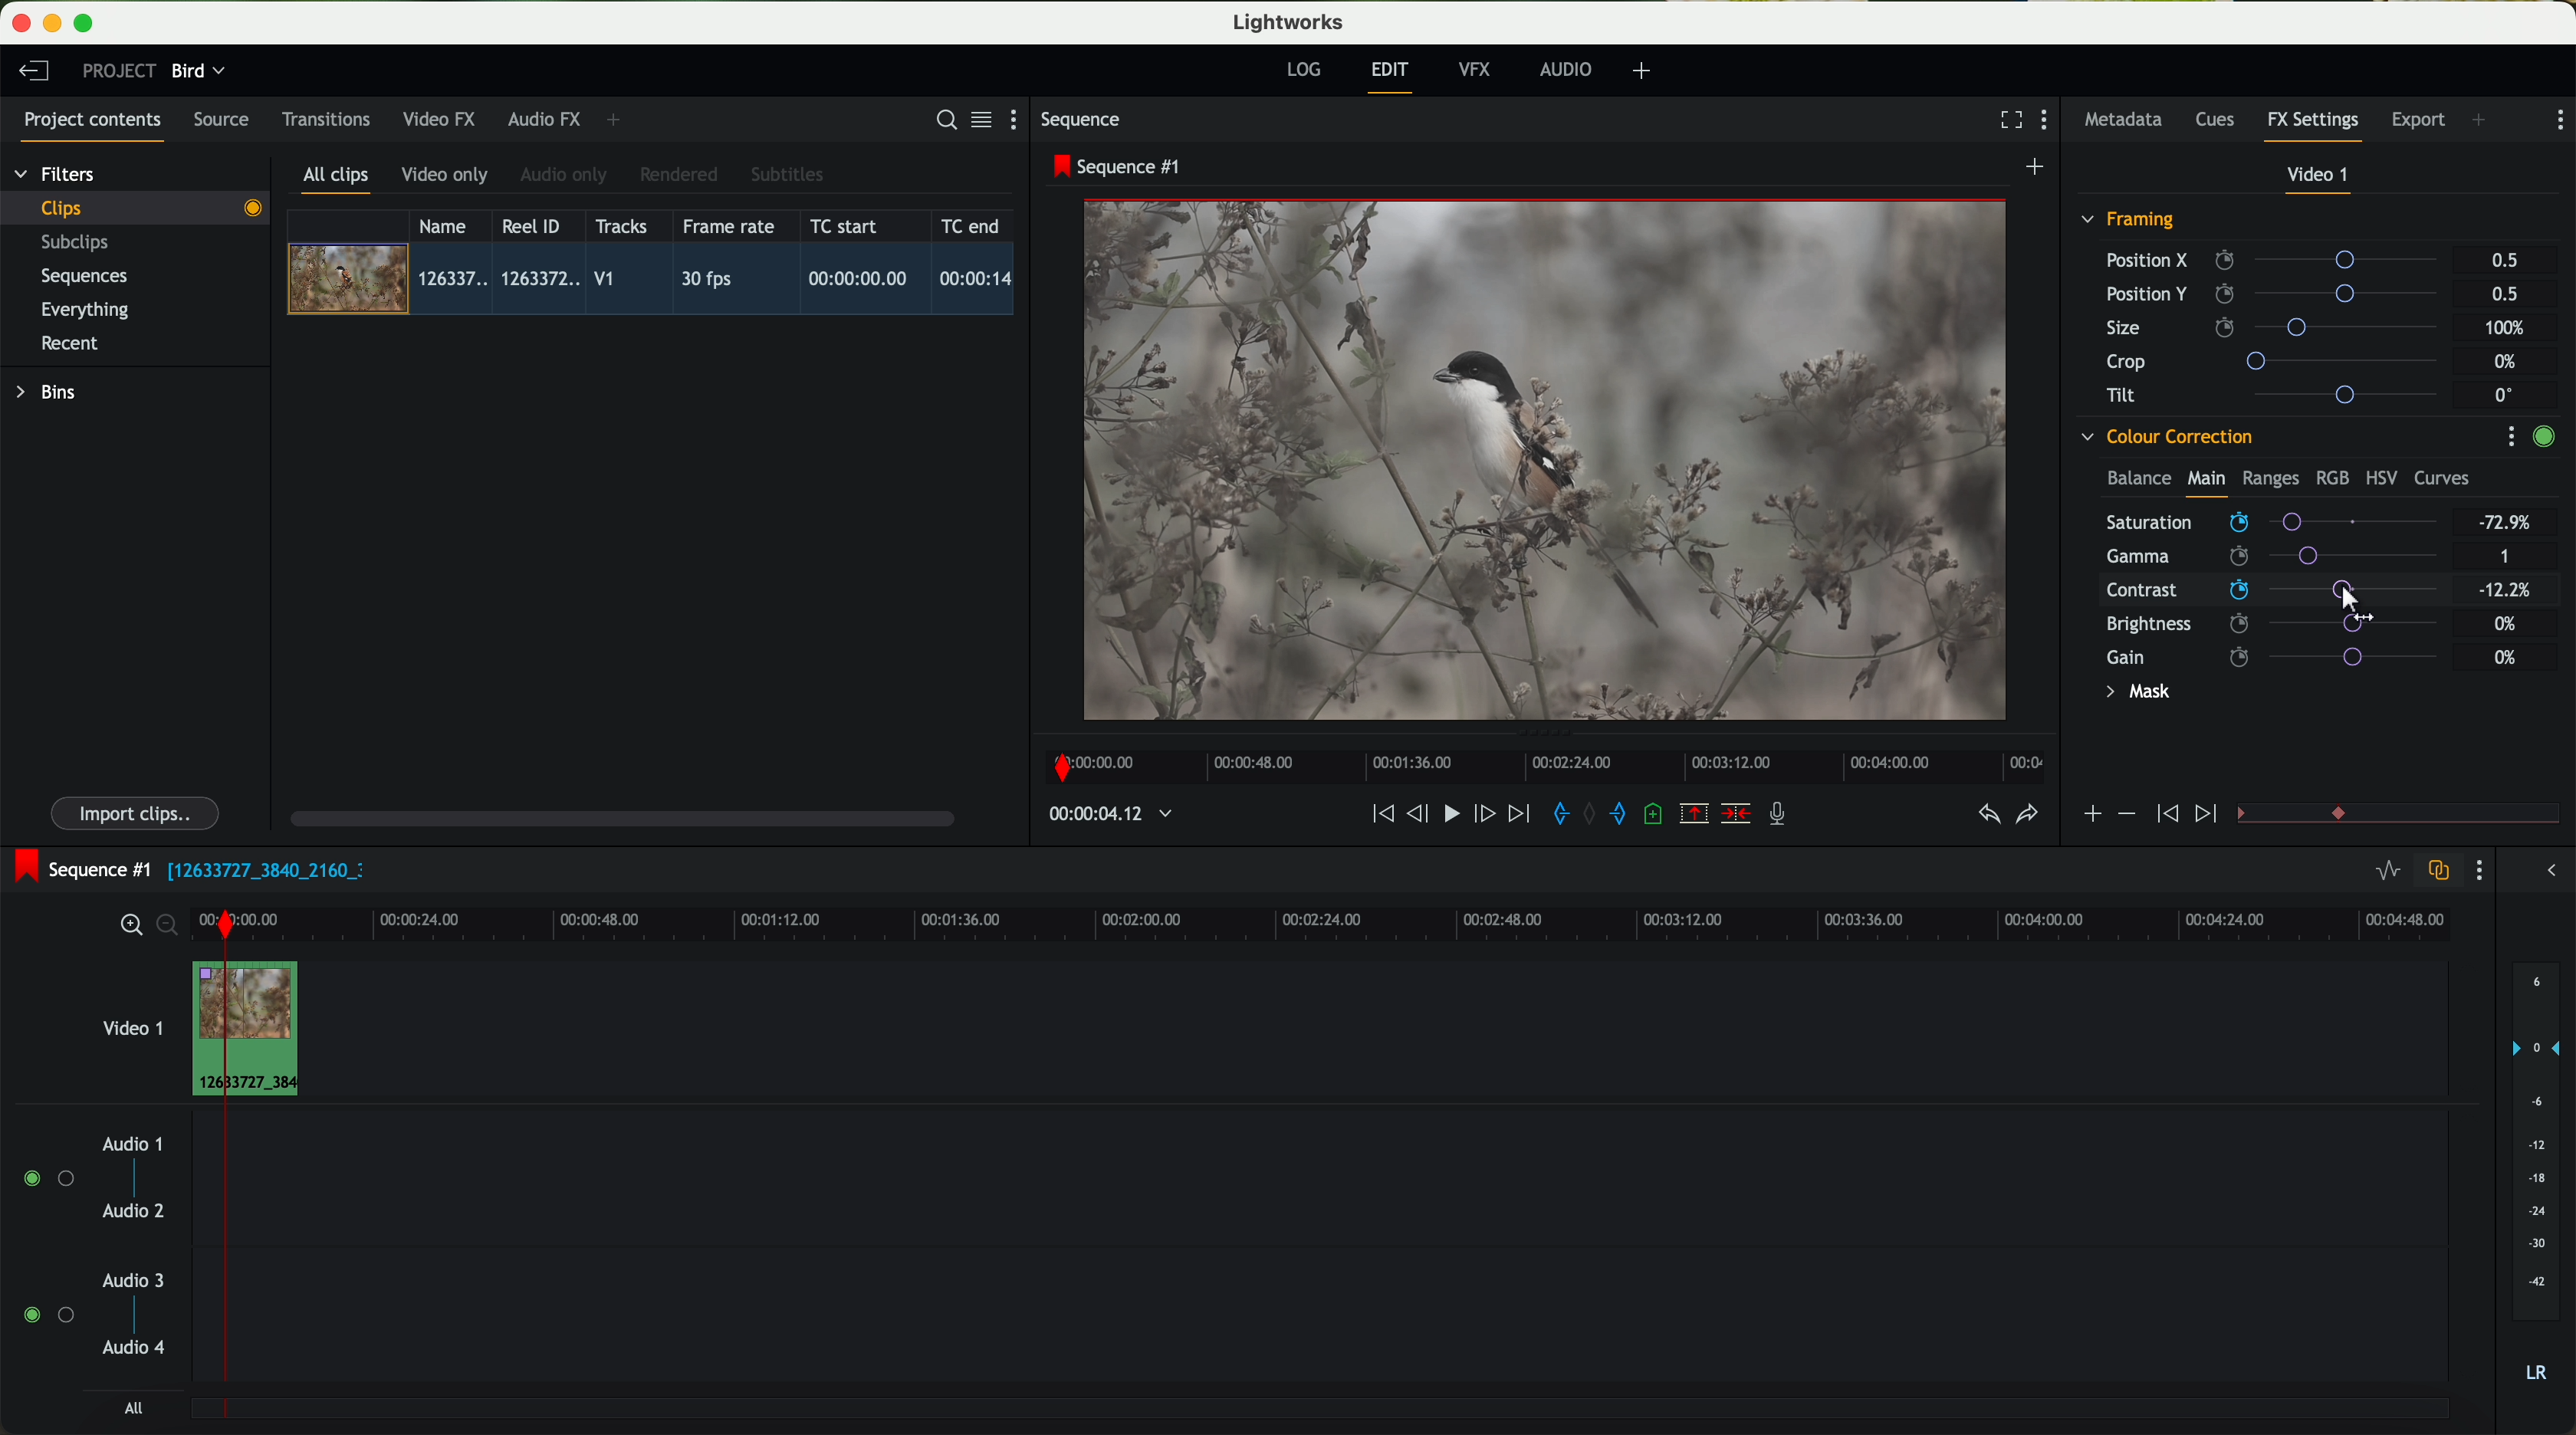  What do you see at coordinates (133, 1143) in the screenshot?
I see `audio 1` at bounding box center [133, 1143].